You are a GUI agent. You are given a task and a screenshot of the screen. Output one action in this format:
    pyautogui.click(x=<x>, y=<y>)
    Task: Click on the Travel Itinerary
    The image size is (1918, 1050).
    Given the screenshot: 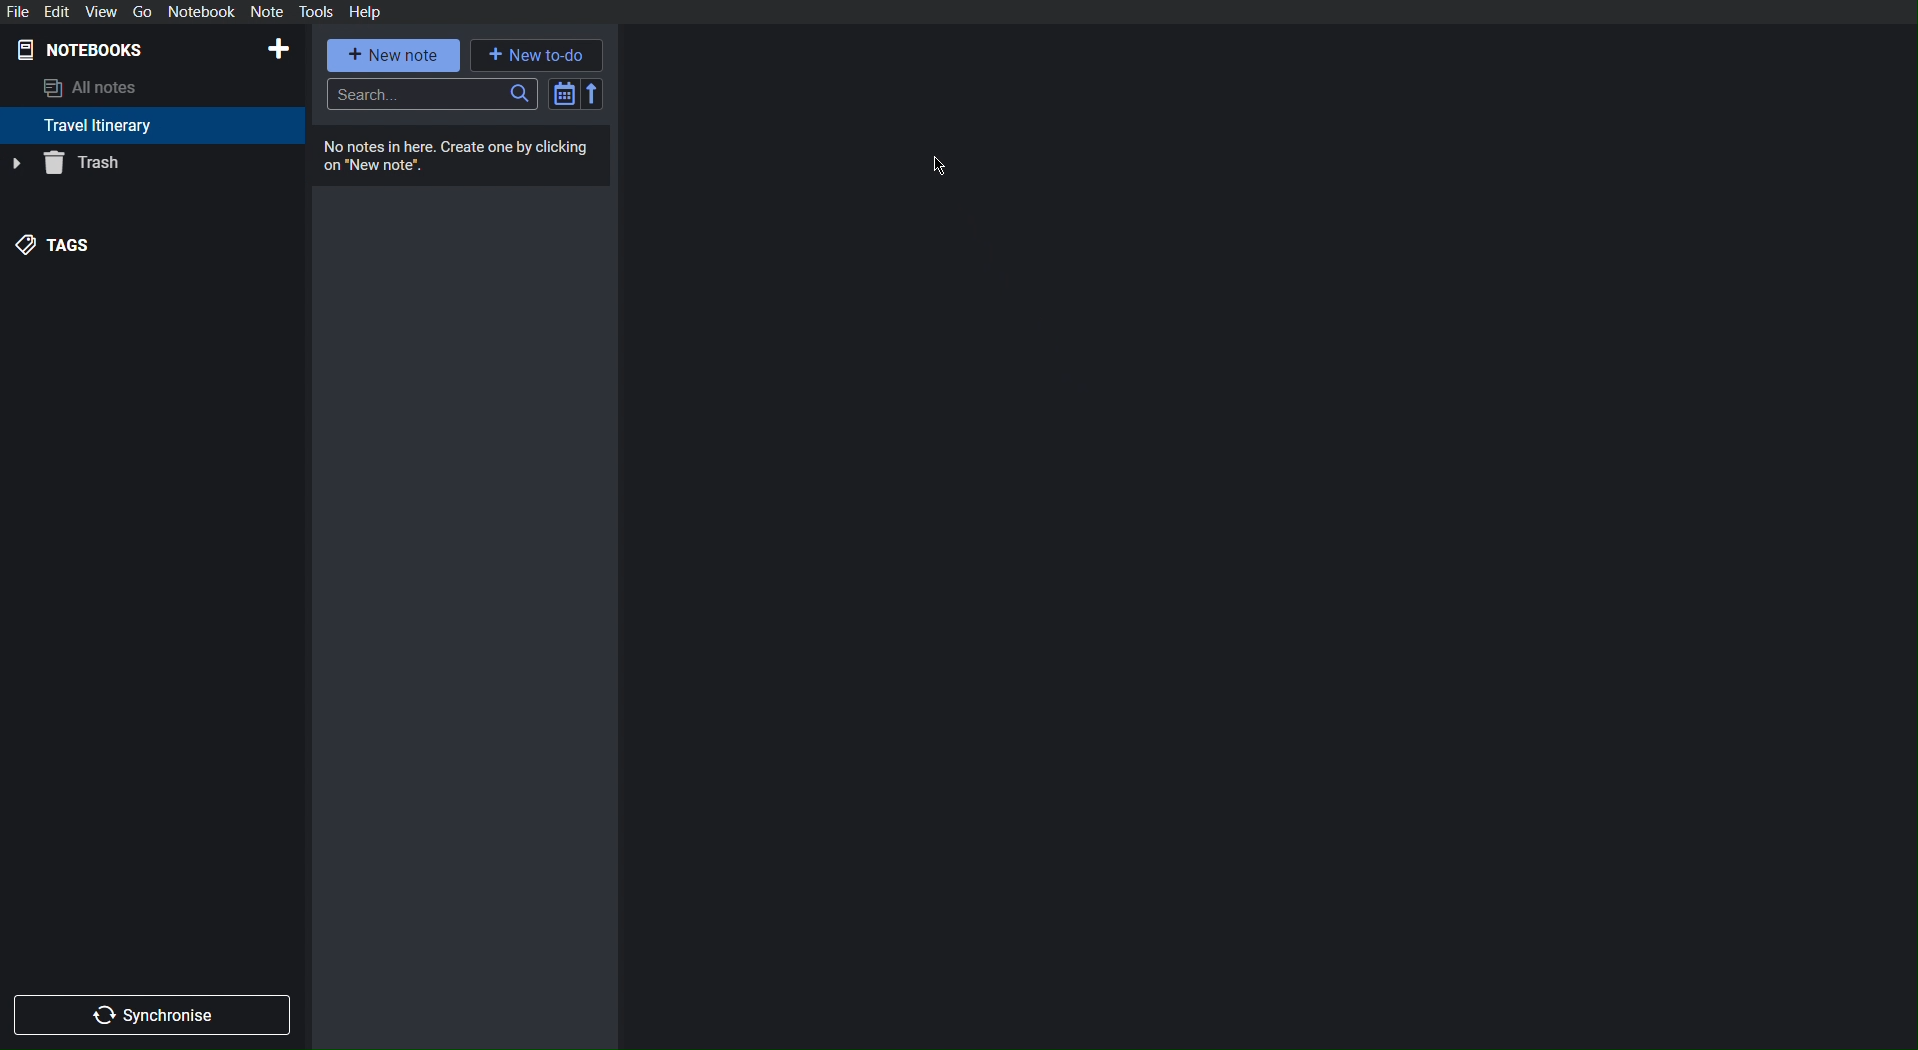 What is the action you would take?
    pyautogui.click(x=93, y=124)
    